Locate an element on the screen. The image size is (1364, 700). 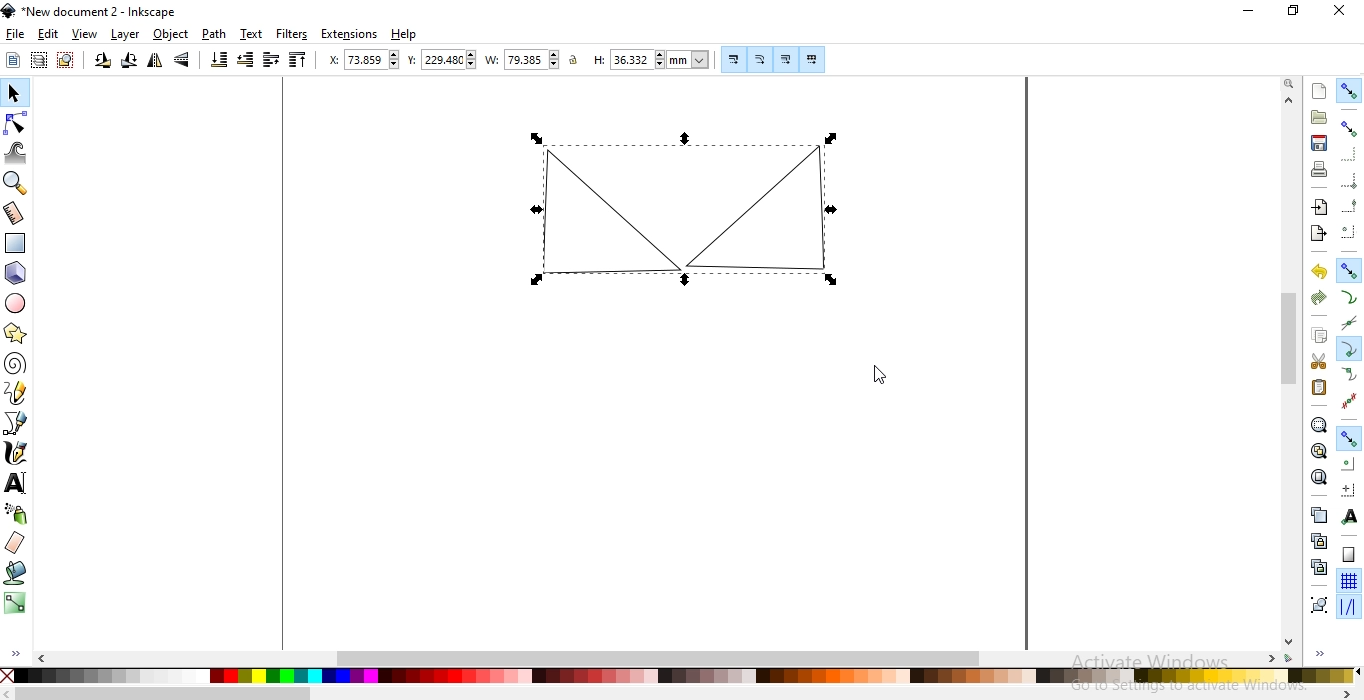
scrollbar is located at coordinates (665, 658).